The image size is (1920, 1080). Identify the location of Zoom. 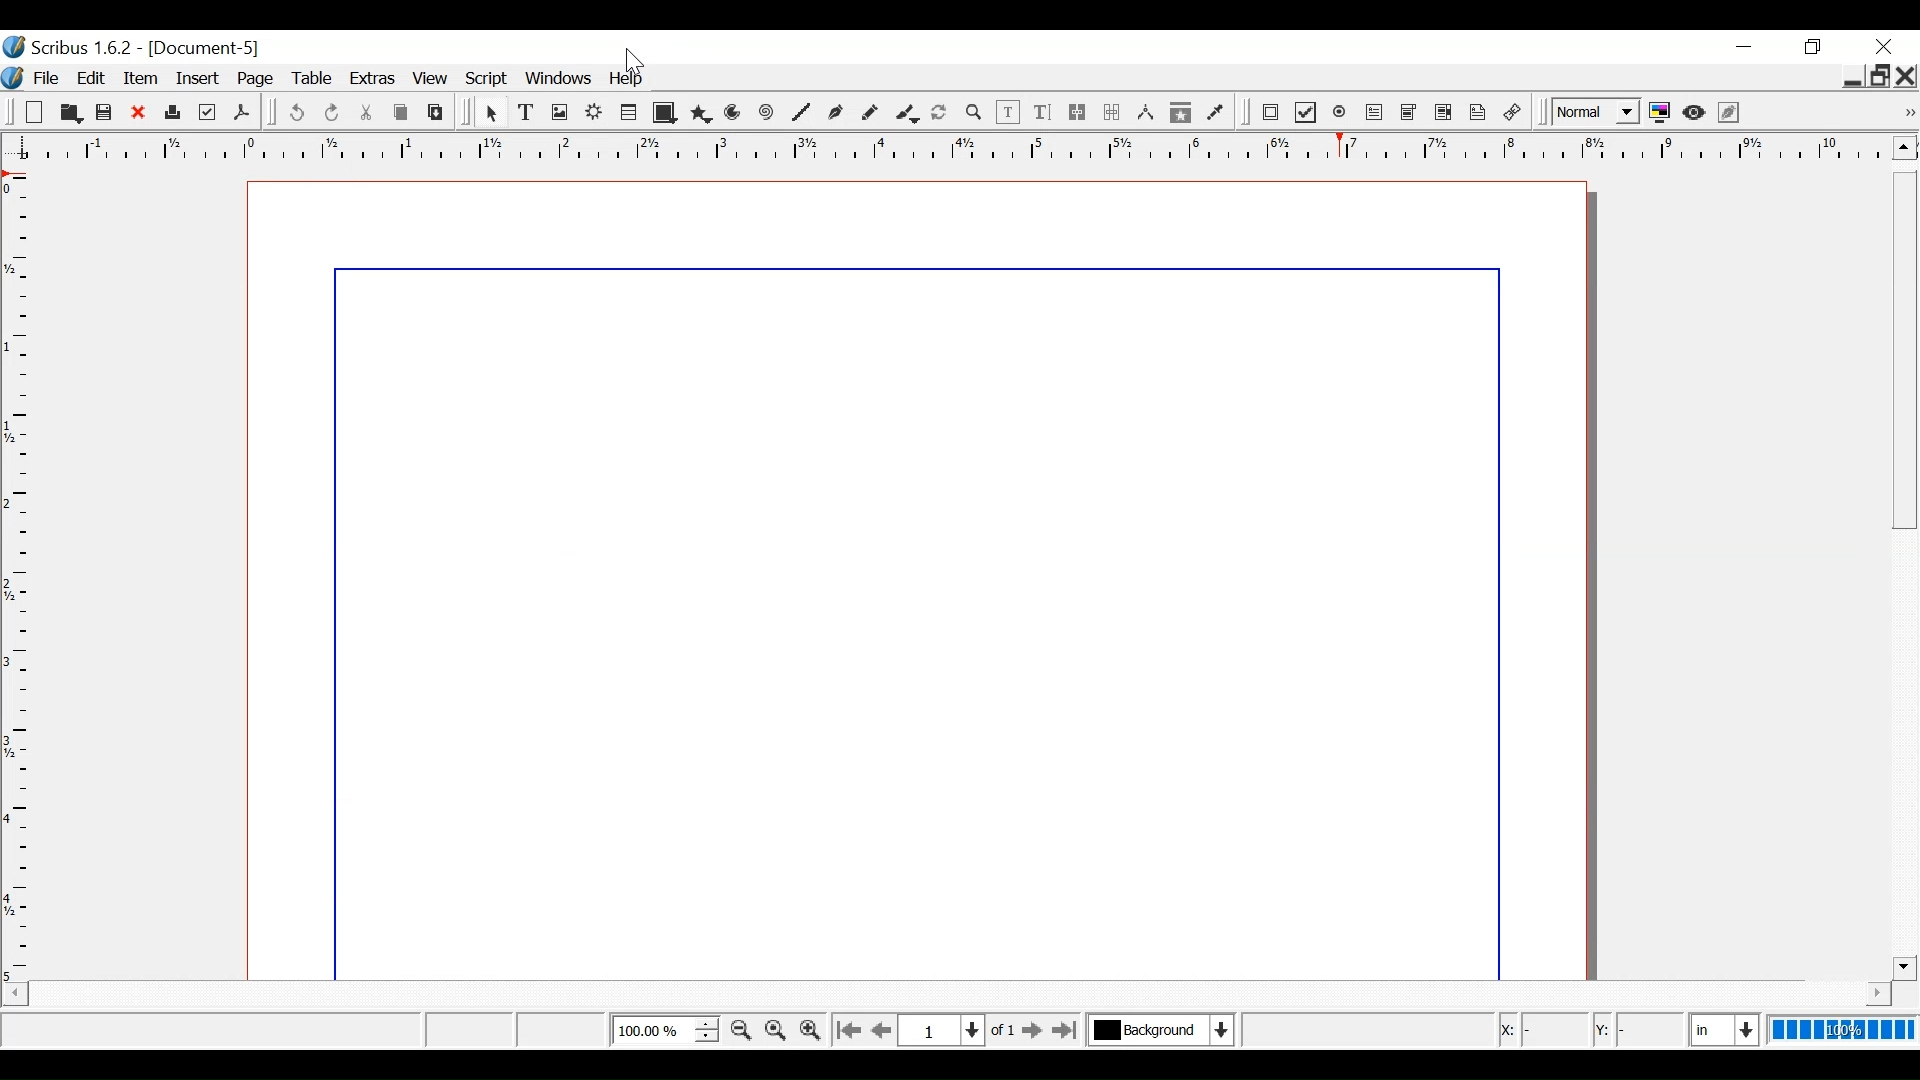
(973, 113).